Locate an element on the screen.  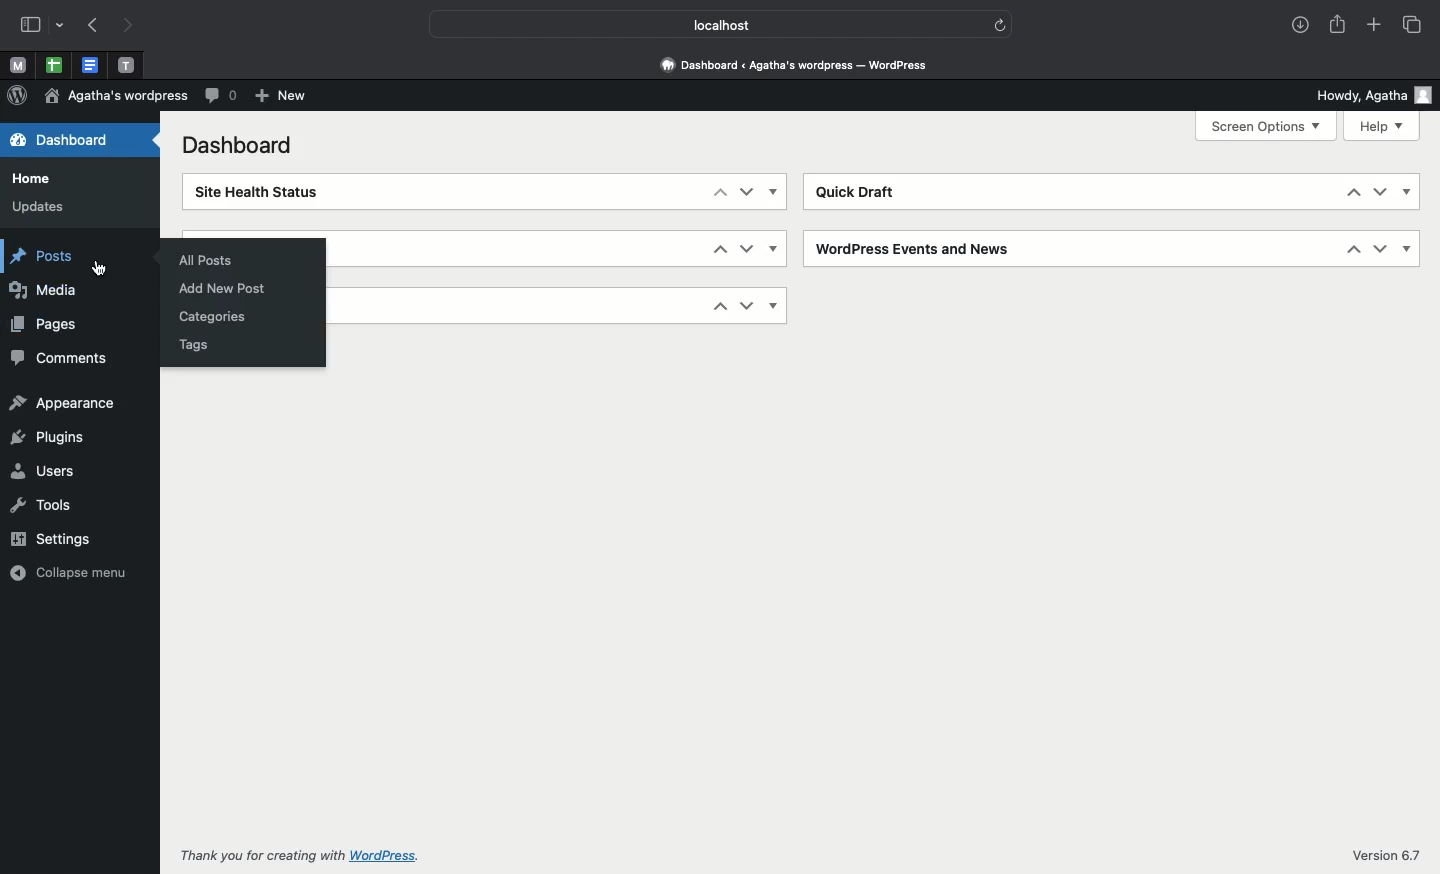
Sidebar is located at coordinates (32, 26).